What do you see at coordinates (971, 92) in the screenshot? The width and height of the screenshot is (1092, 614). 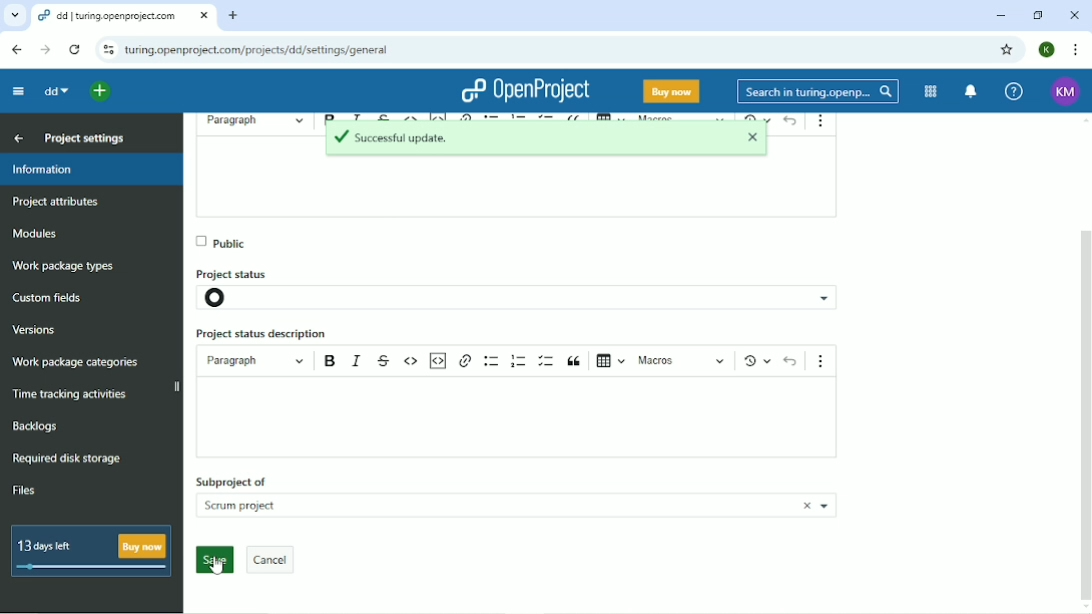 I see `To notification center` at bounding box center [971, 92].